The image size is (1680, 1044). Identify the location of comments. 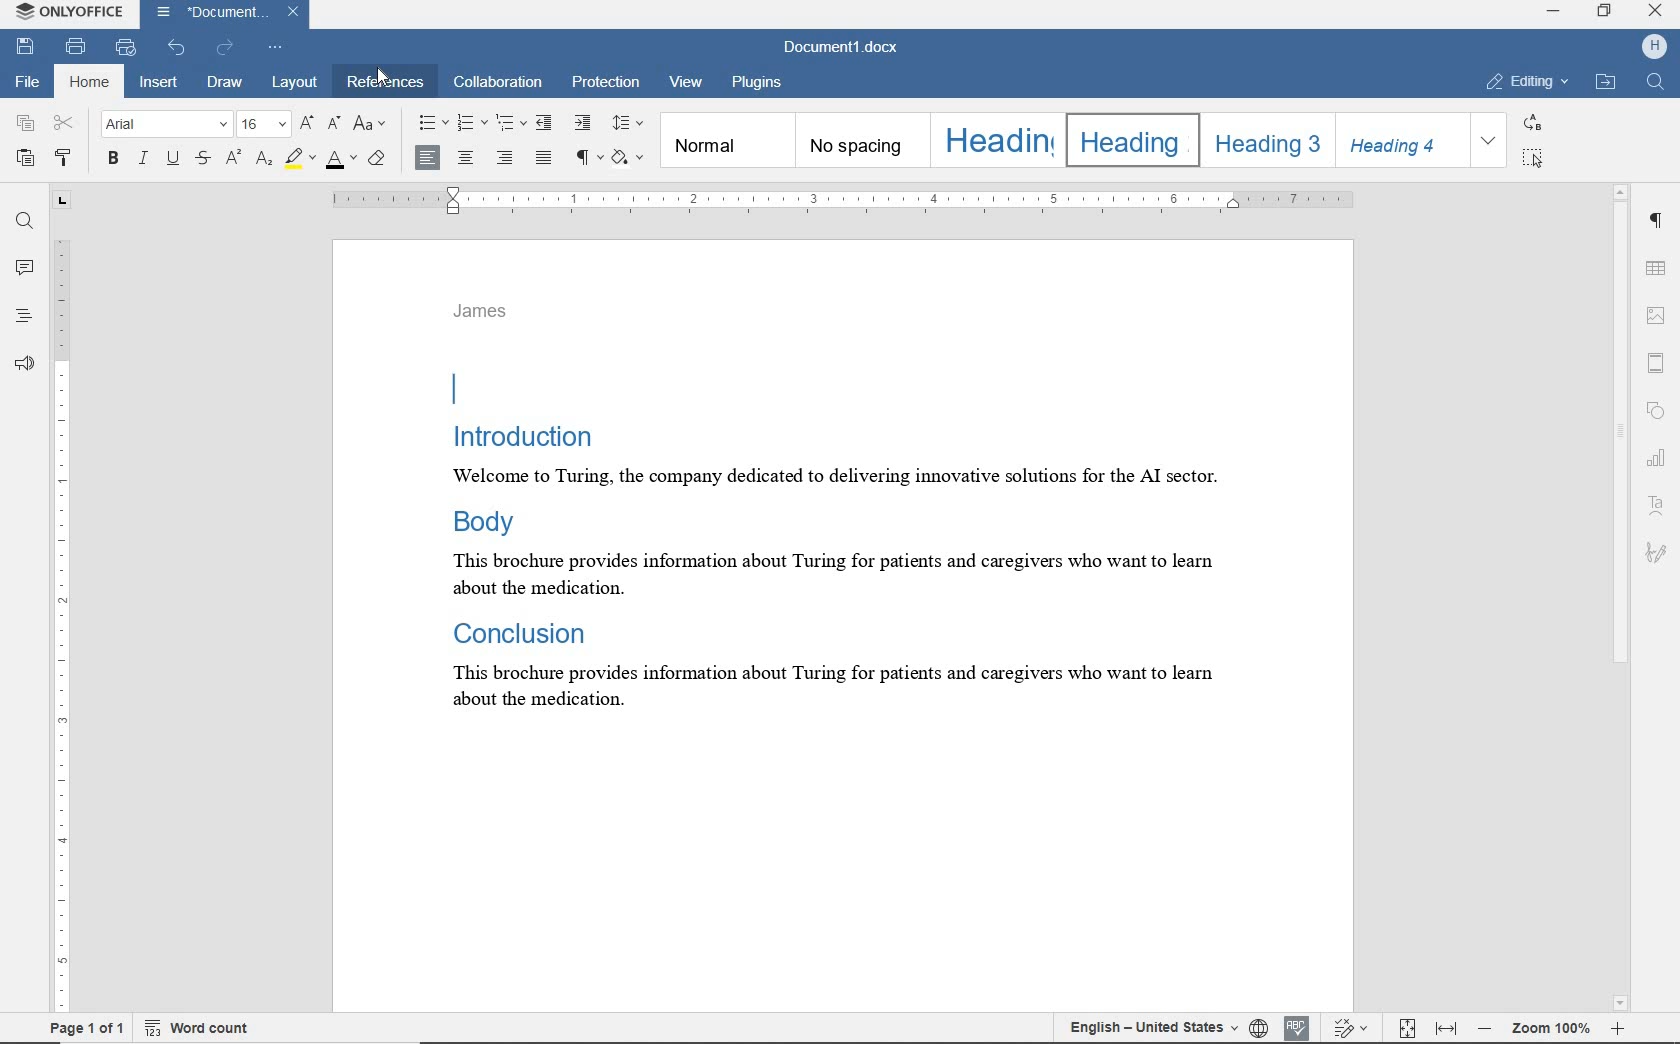
(23, 267).